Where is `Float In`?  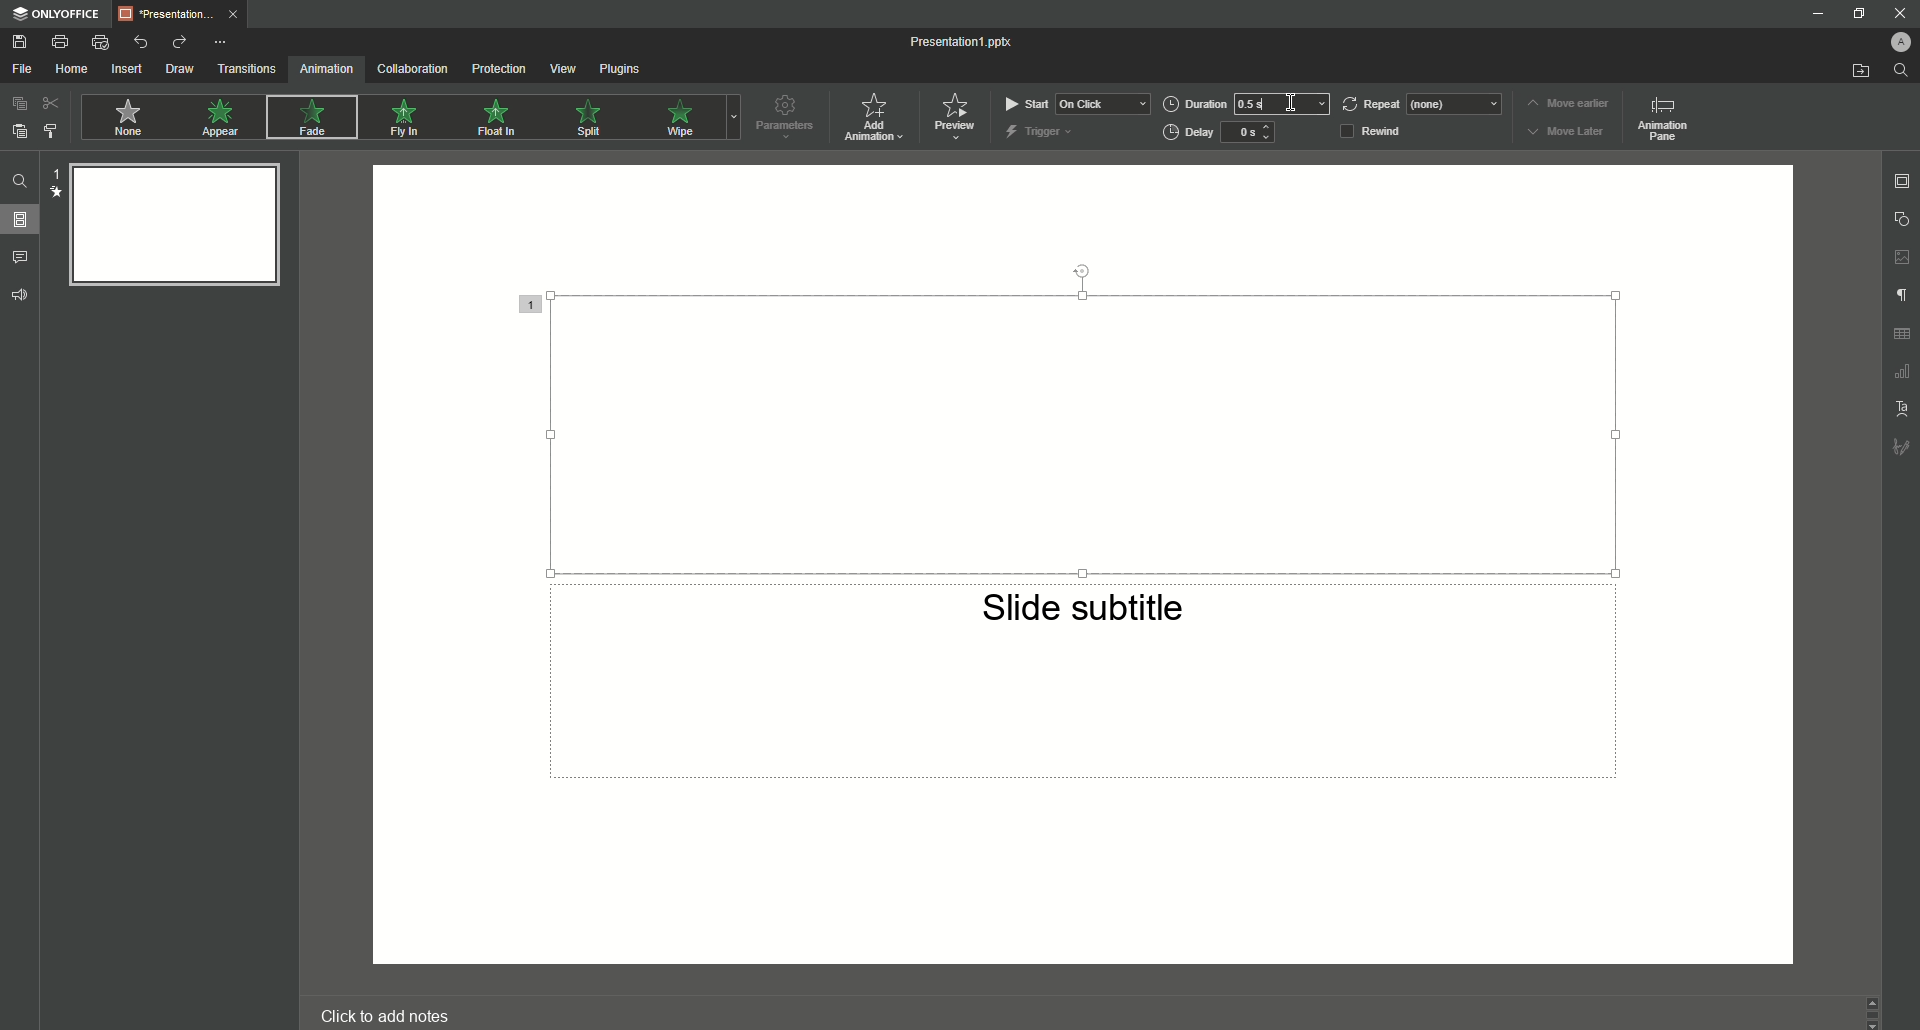 Float In is located at coordinates (499, 119).